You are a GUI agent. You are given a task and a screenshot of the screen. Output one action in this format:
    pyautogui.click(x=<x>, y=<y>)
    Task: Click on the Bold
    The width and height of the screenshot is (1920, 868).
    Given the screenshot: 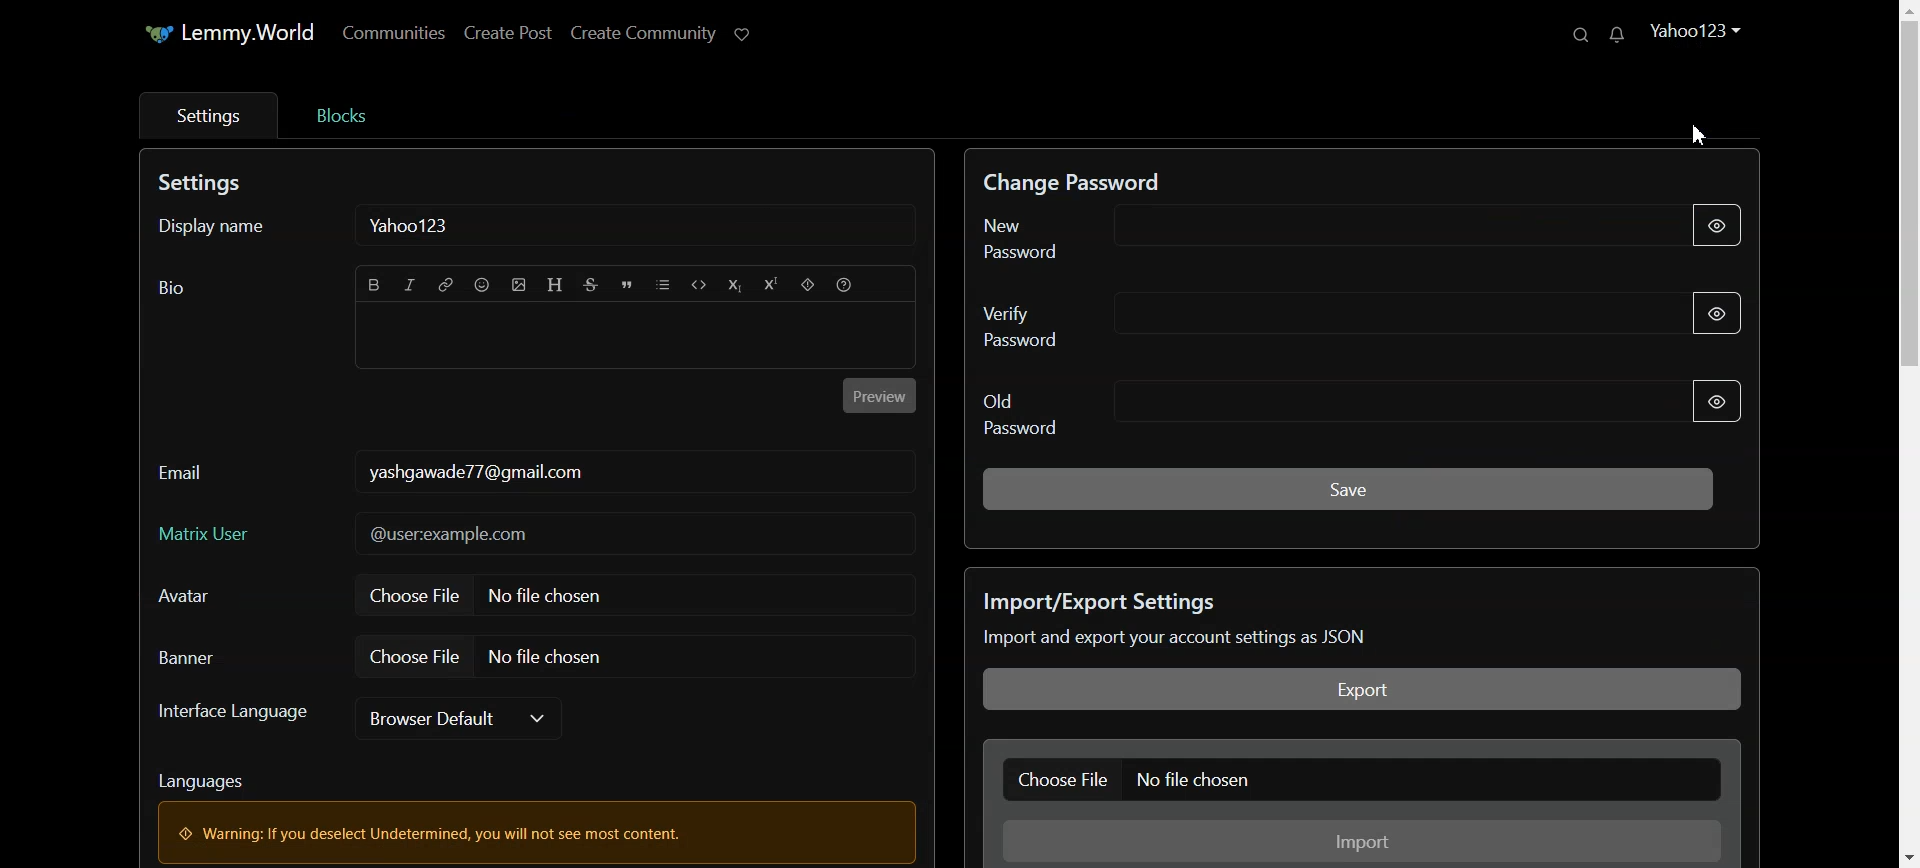 What is the action you would take?
    pyautogui.click(x=374, y=285)
    